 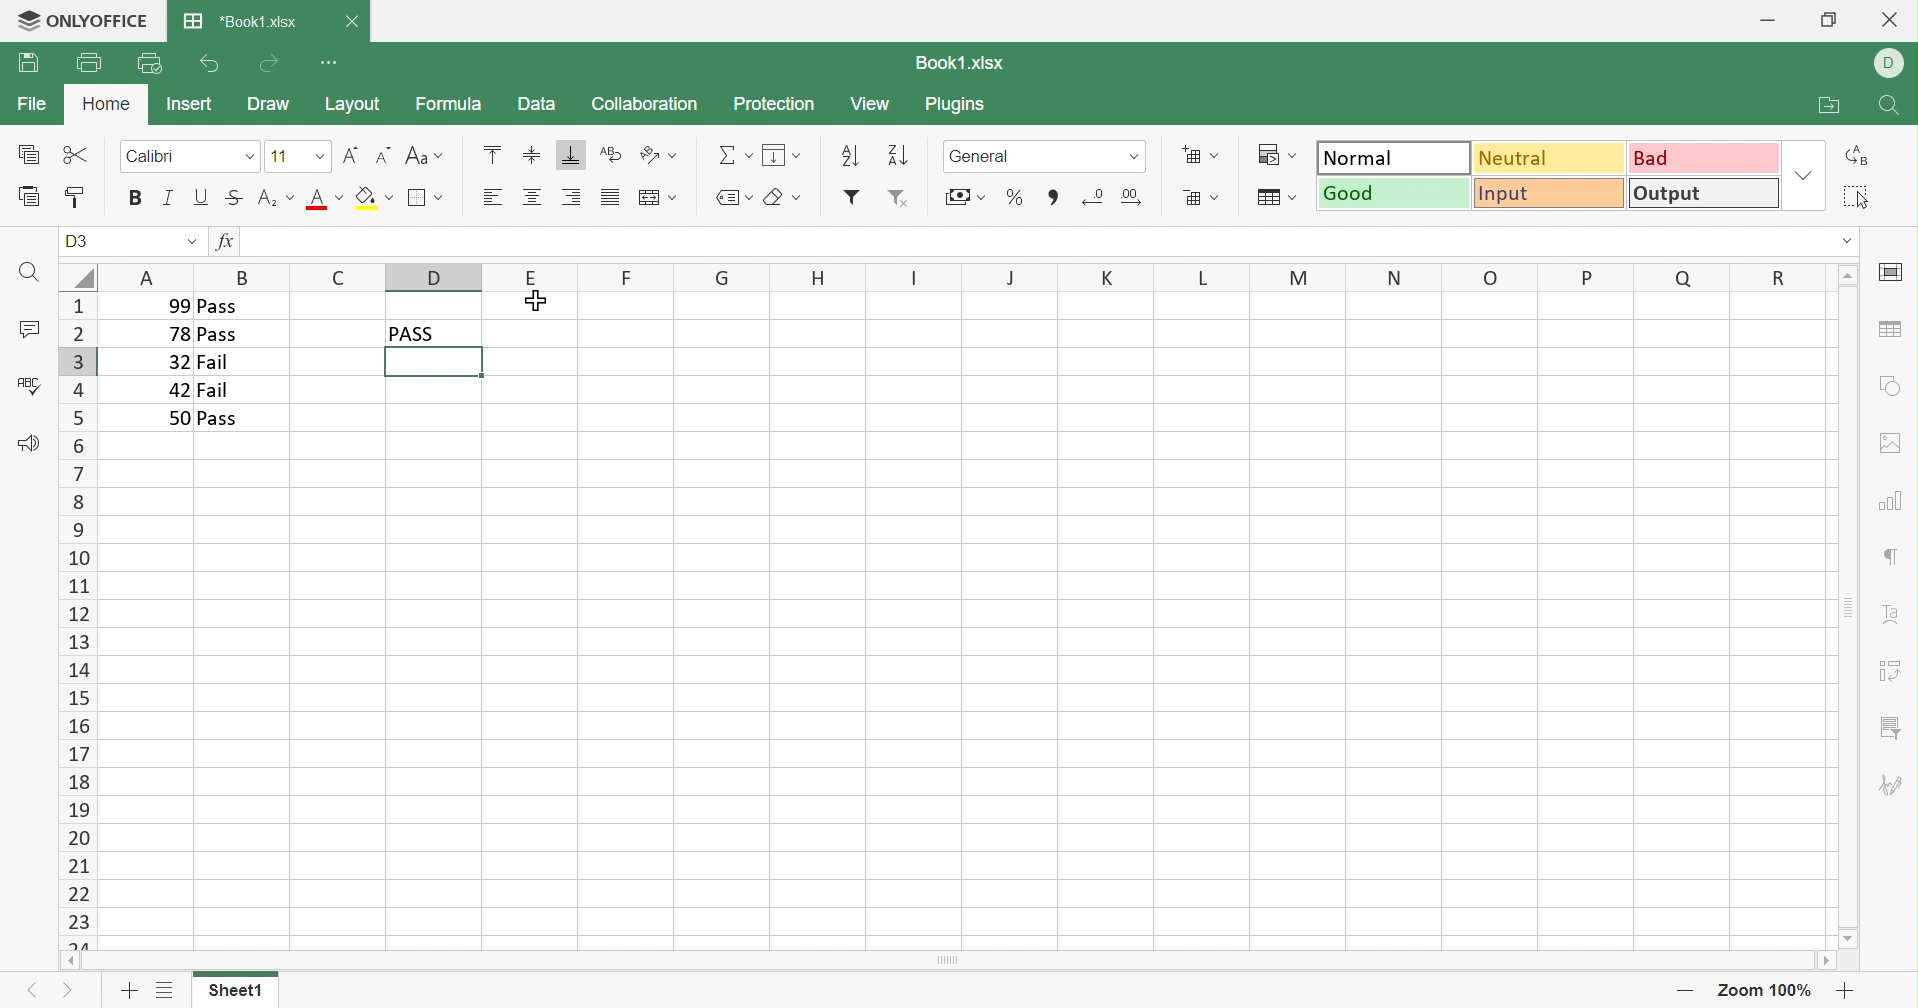 What do you see at coordinates (870, 104) in the screenshot?
I see `View` at bounding box center [870, 104].